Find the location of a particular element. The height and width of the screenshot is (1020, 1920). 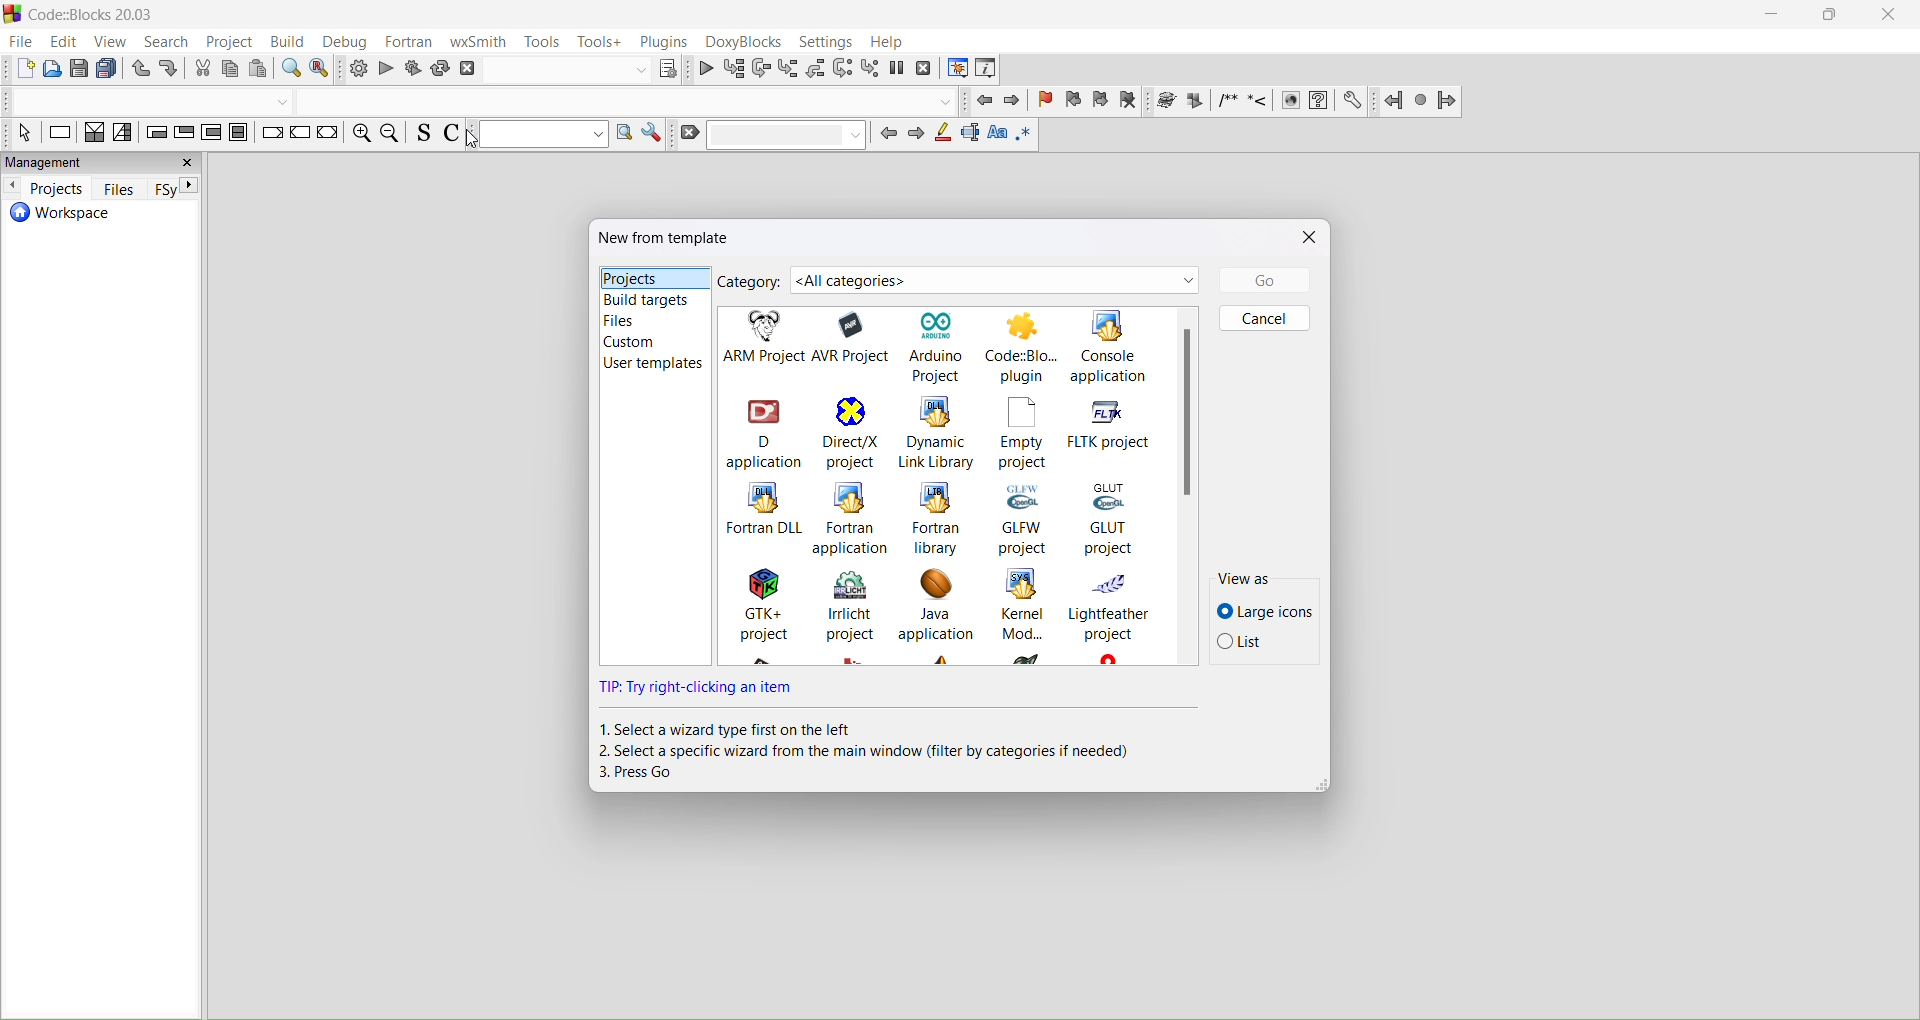

decision is located at coordinates (94, 133).